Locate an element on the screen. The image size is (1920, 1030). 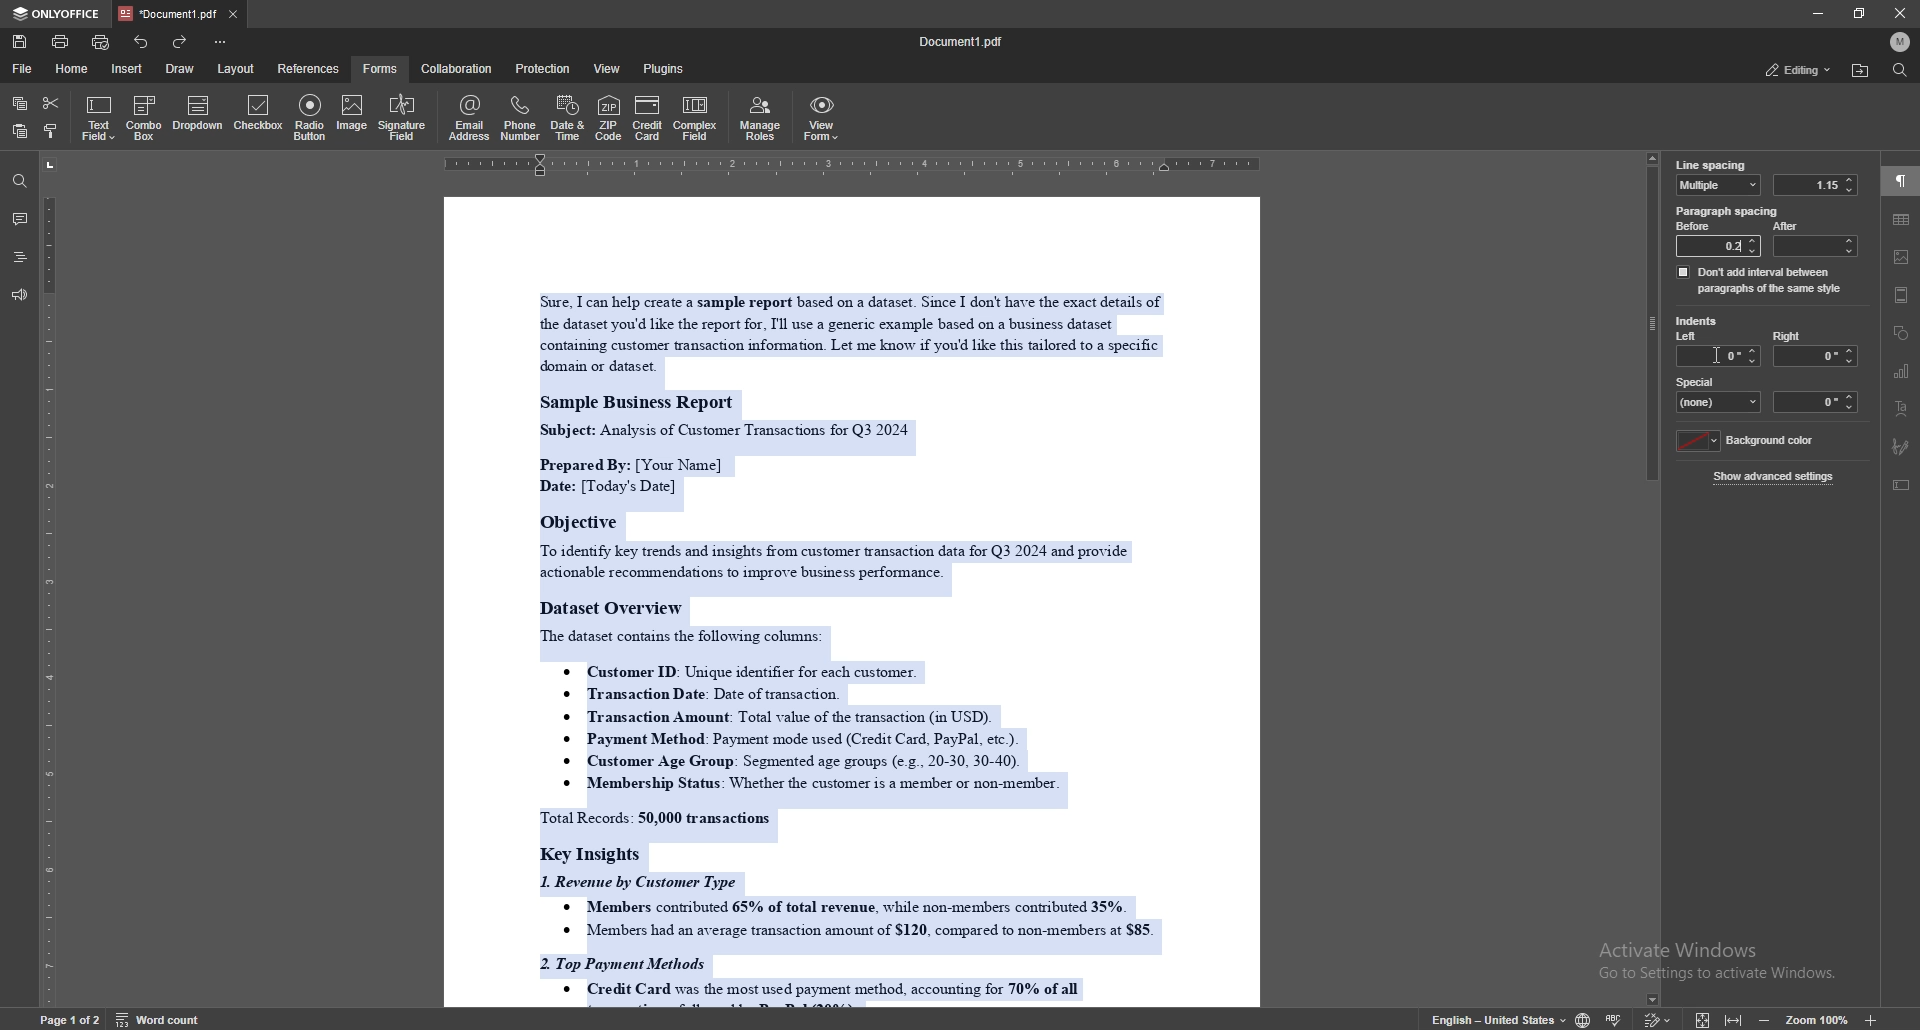
page is located at coordinates (70, 1018).